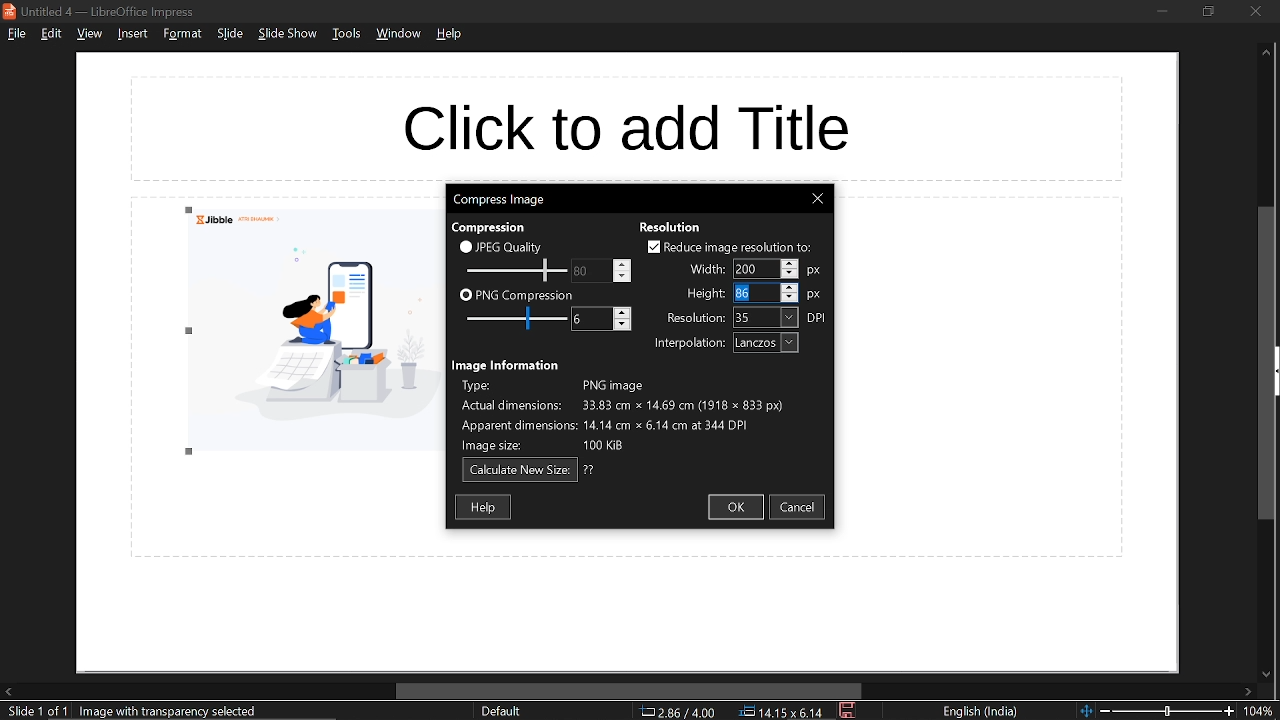 Image resolution: width=1280 pixels, height=720 pixels. Describe the element at coordinates (815, 296) in the screenshot. I see `height unit: px` at that location.